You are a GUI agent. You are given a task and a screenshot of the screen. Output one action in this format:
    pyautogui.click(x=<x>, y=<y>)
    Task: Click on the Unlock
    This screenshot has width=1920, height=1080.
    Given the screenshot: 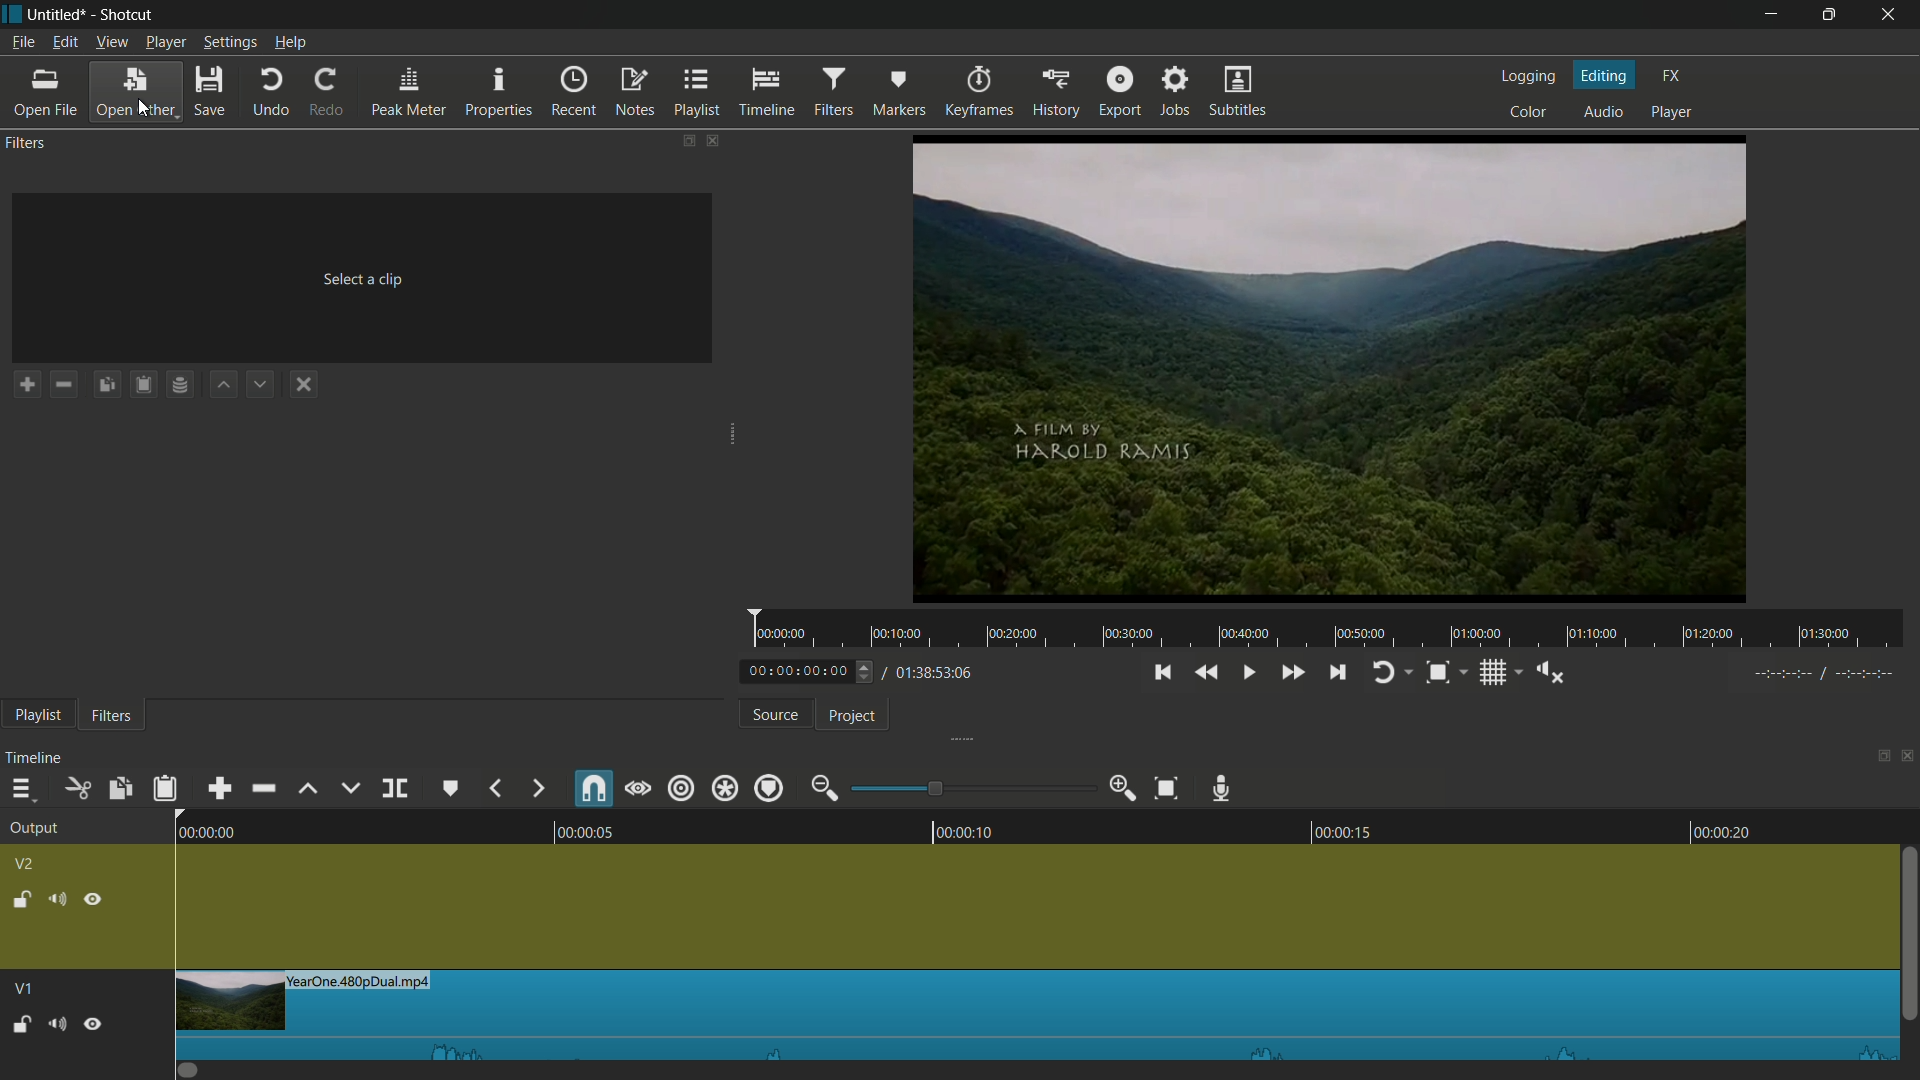 What is the action you would take?
    pyautogui.click(x=21, y=1024)
    